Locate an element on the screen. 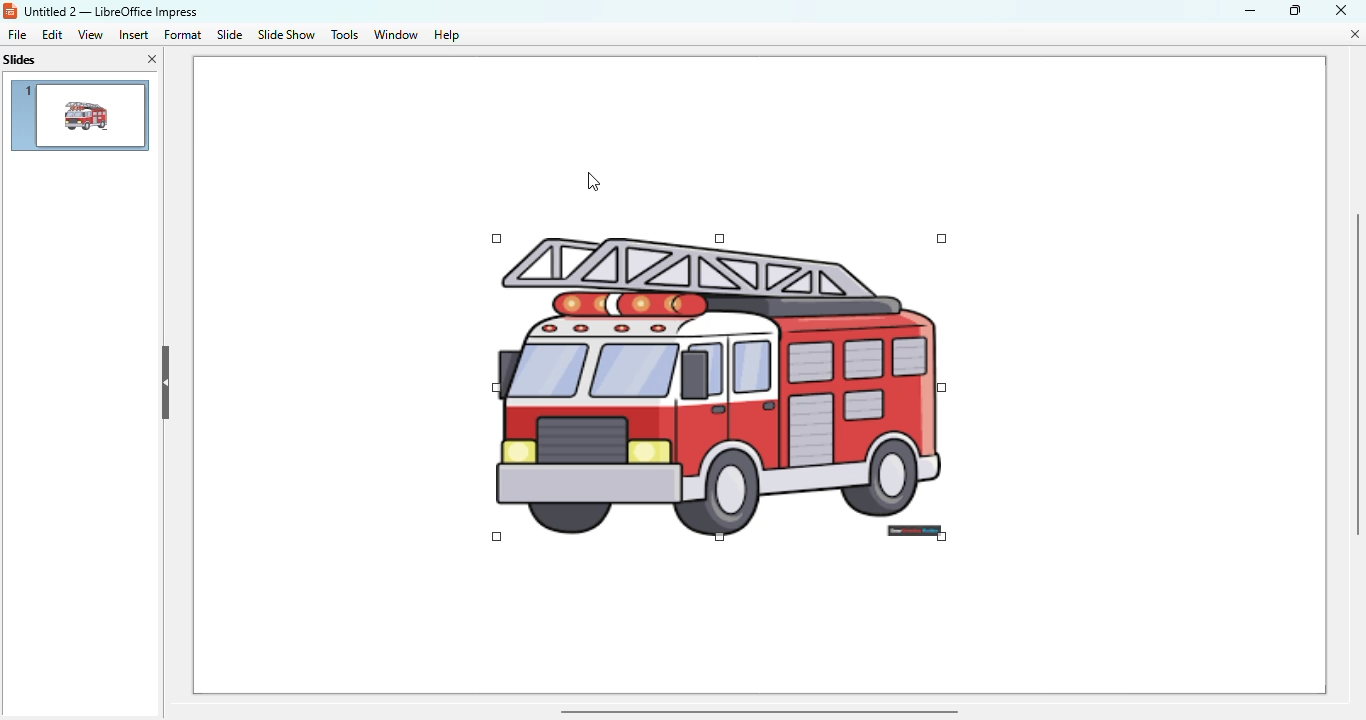 The height and width of the screenshot is (720, 1366). close document is located at coordinates (1357, 34).